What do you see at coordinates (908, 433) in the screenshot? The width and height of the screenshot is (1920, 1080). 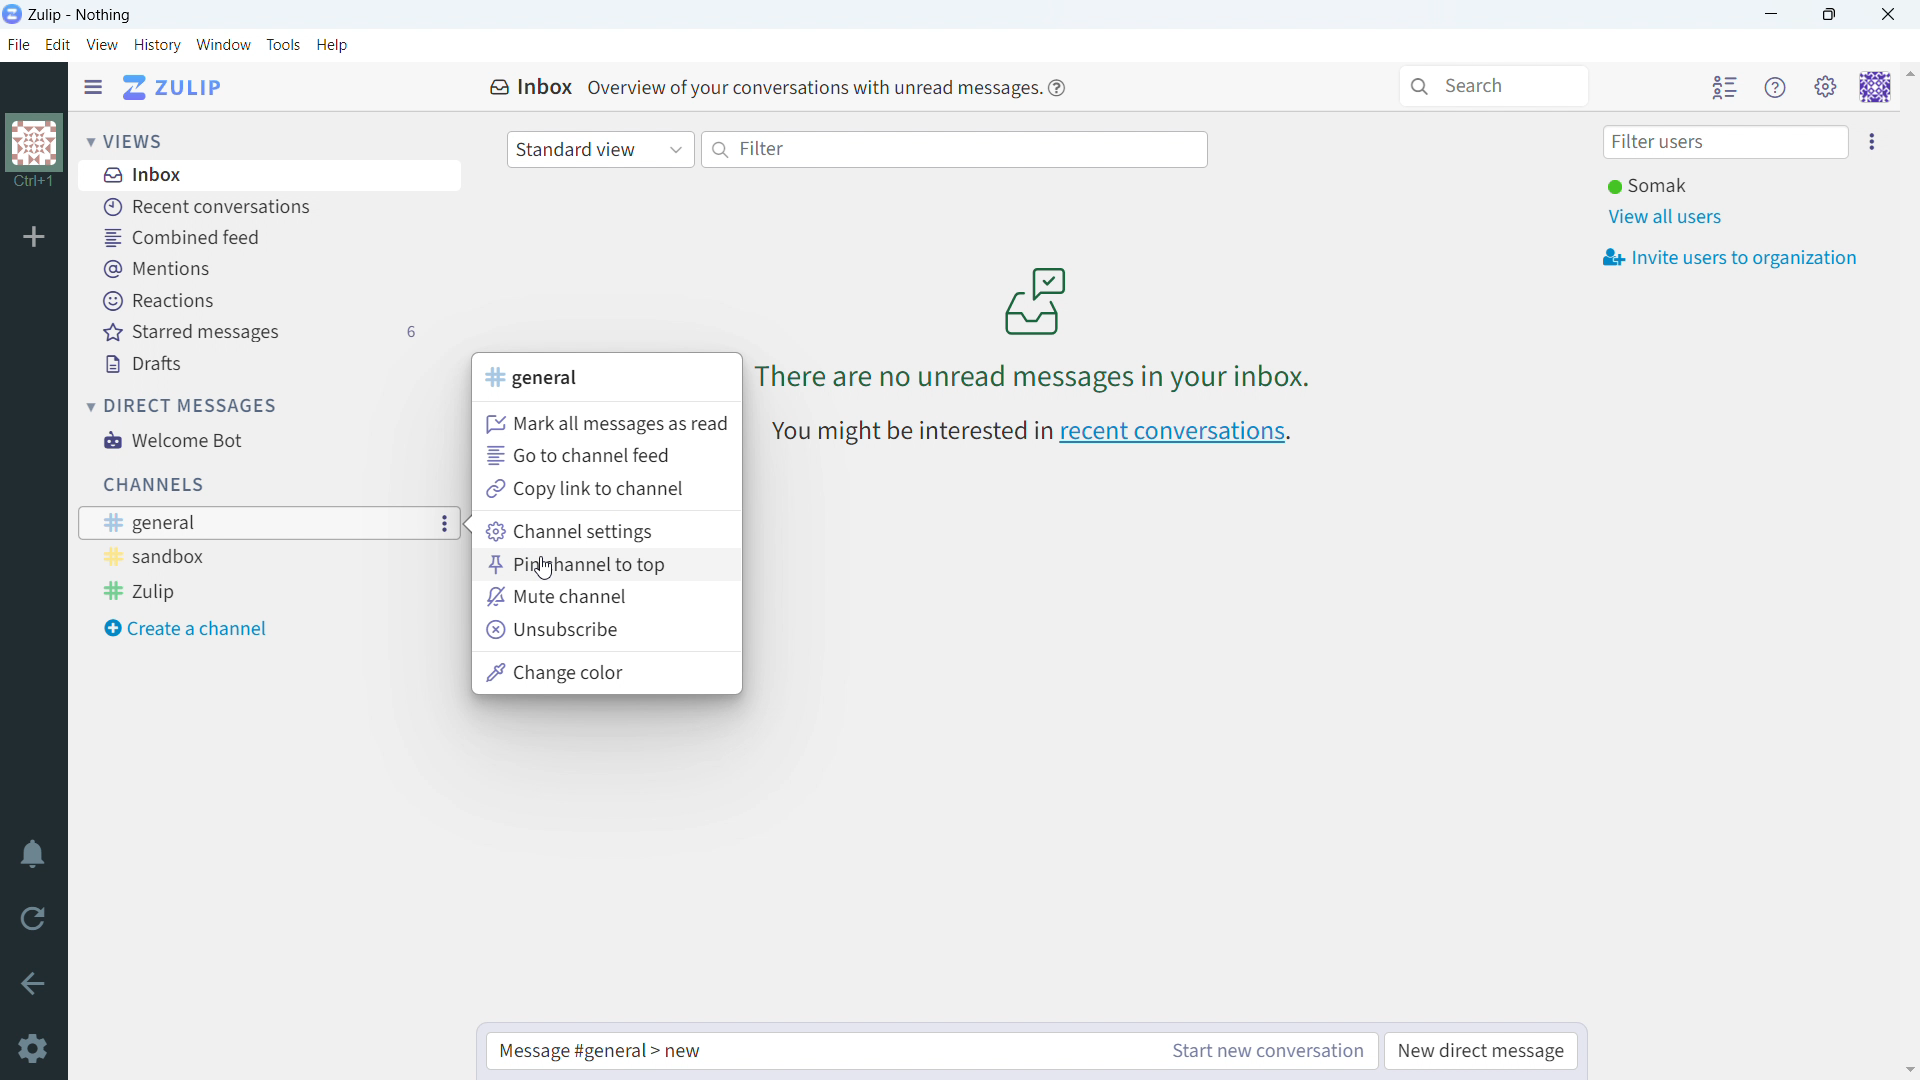 I see `You might be interested in` at bounding box center [908, 433].